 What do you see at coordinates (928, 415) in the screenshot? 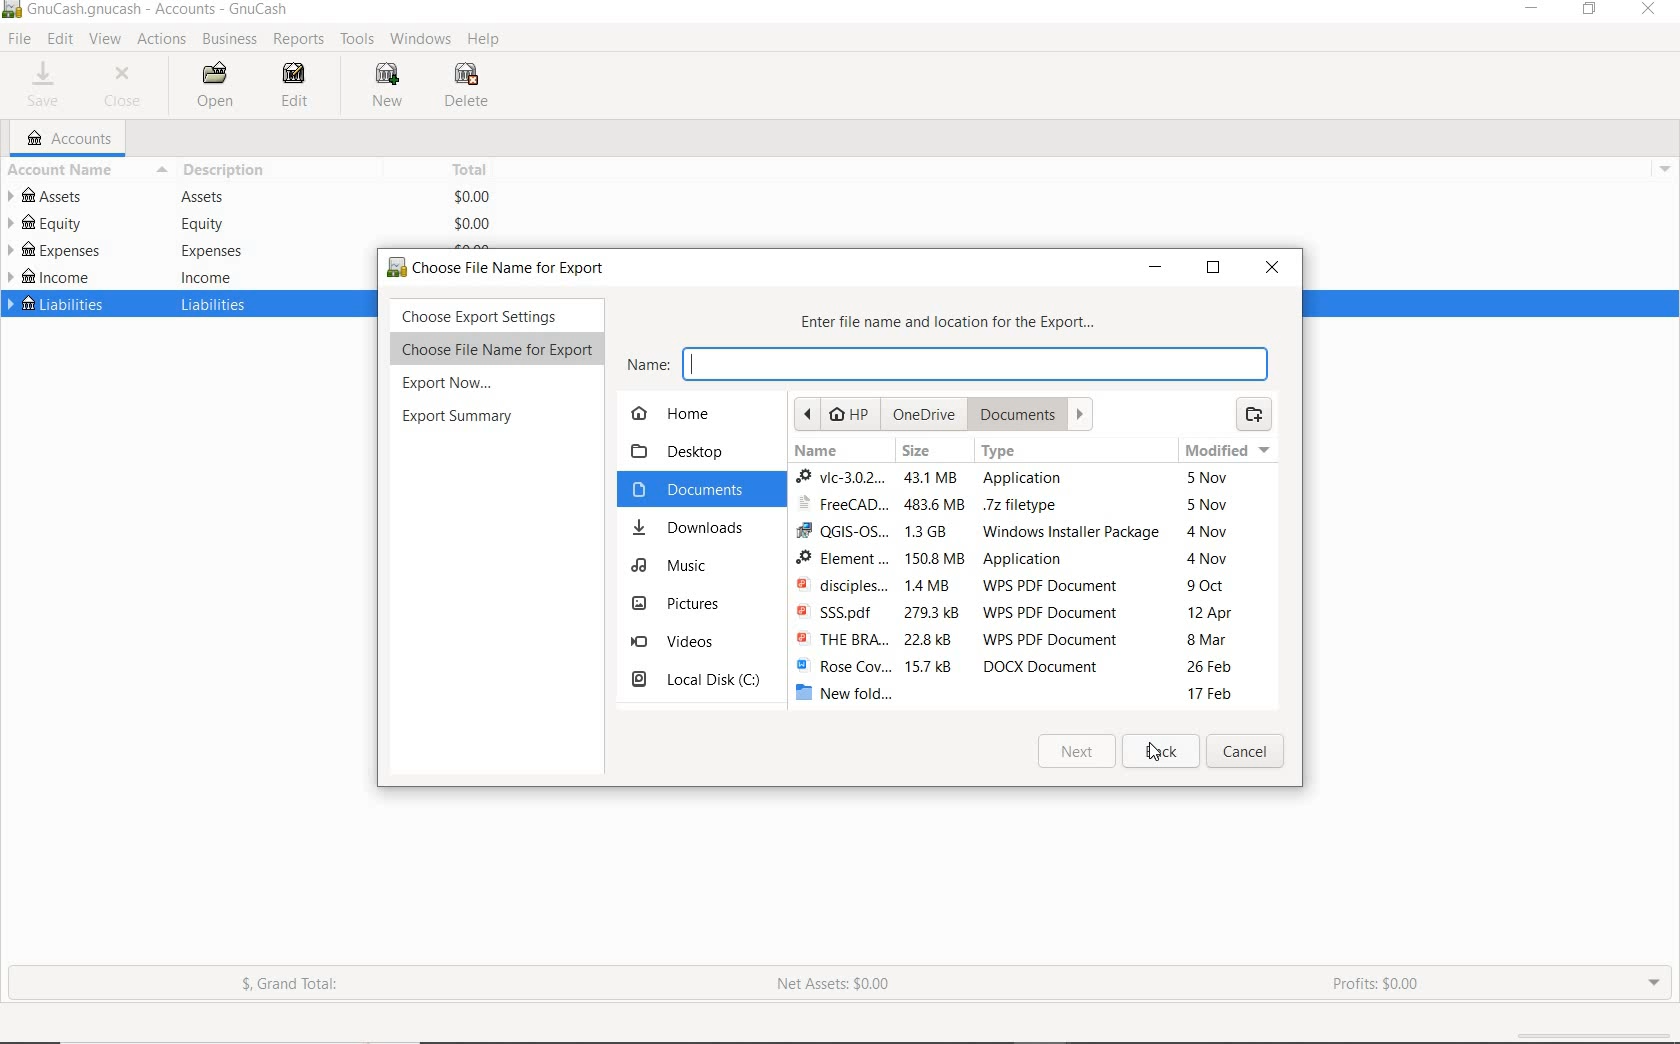
I see `OneDrie` at bounding box center [928, 415].